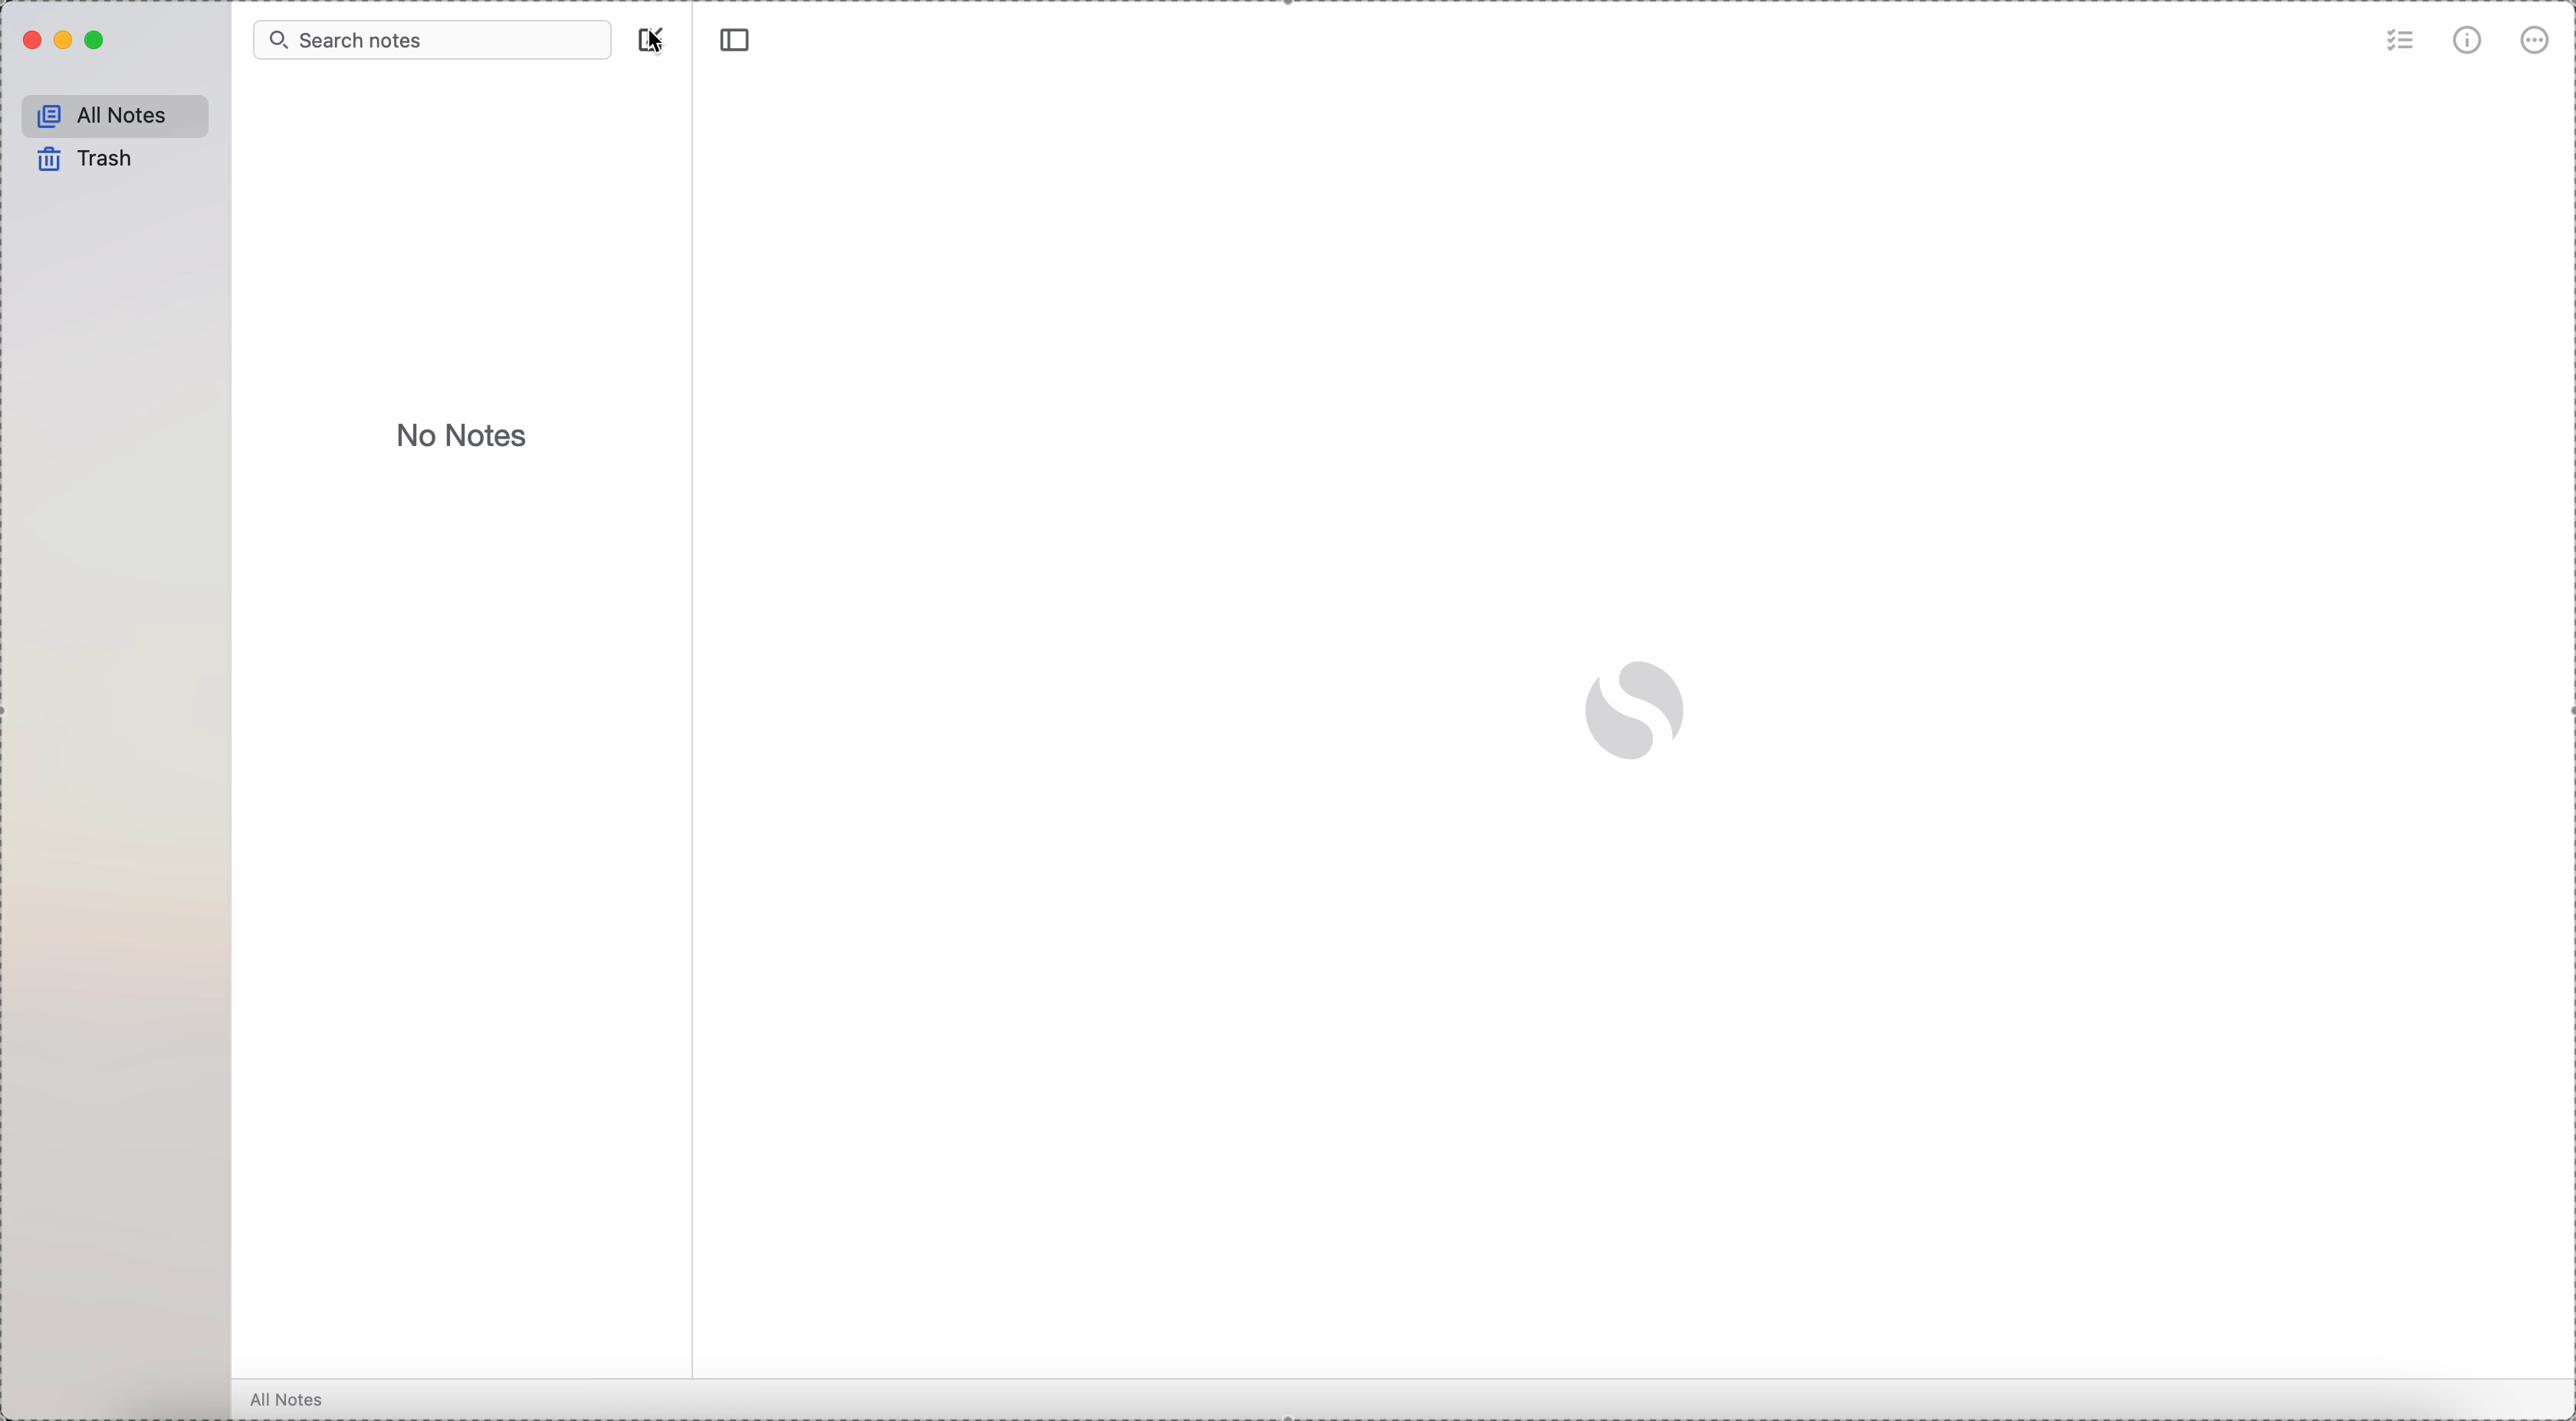  I want to click on no notes, so click(465, 434).